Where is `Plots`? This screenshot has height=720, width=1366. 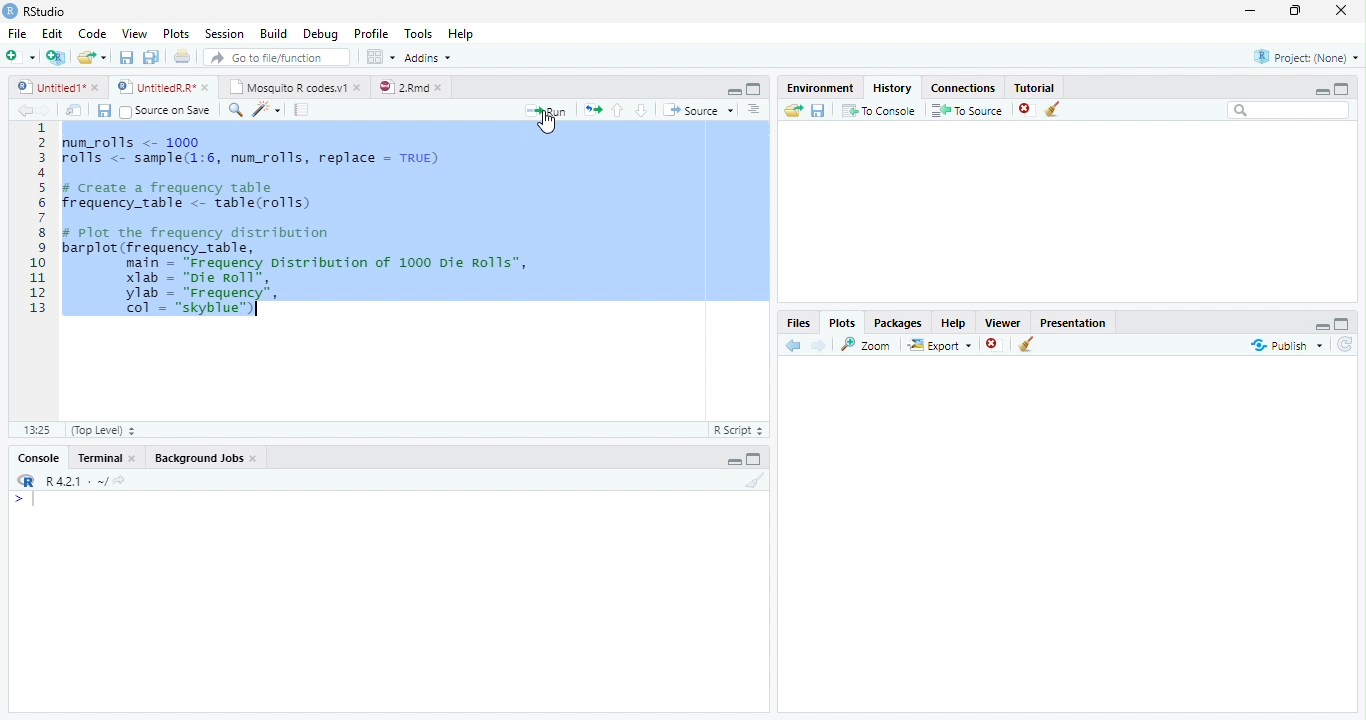
Plots is located at coordinates (177, 32).